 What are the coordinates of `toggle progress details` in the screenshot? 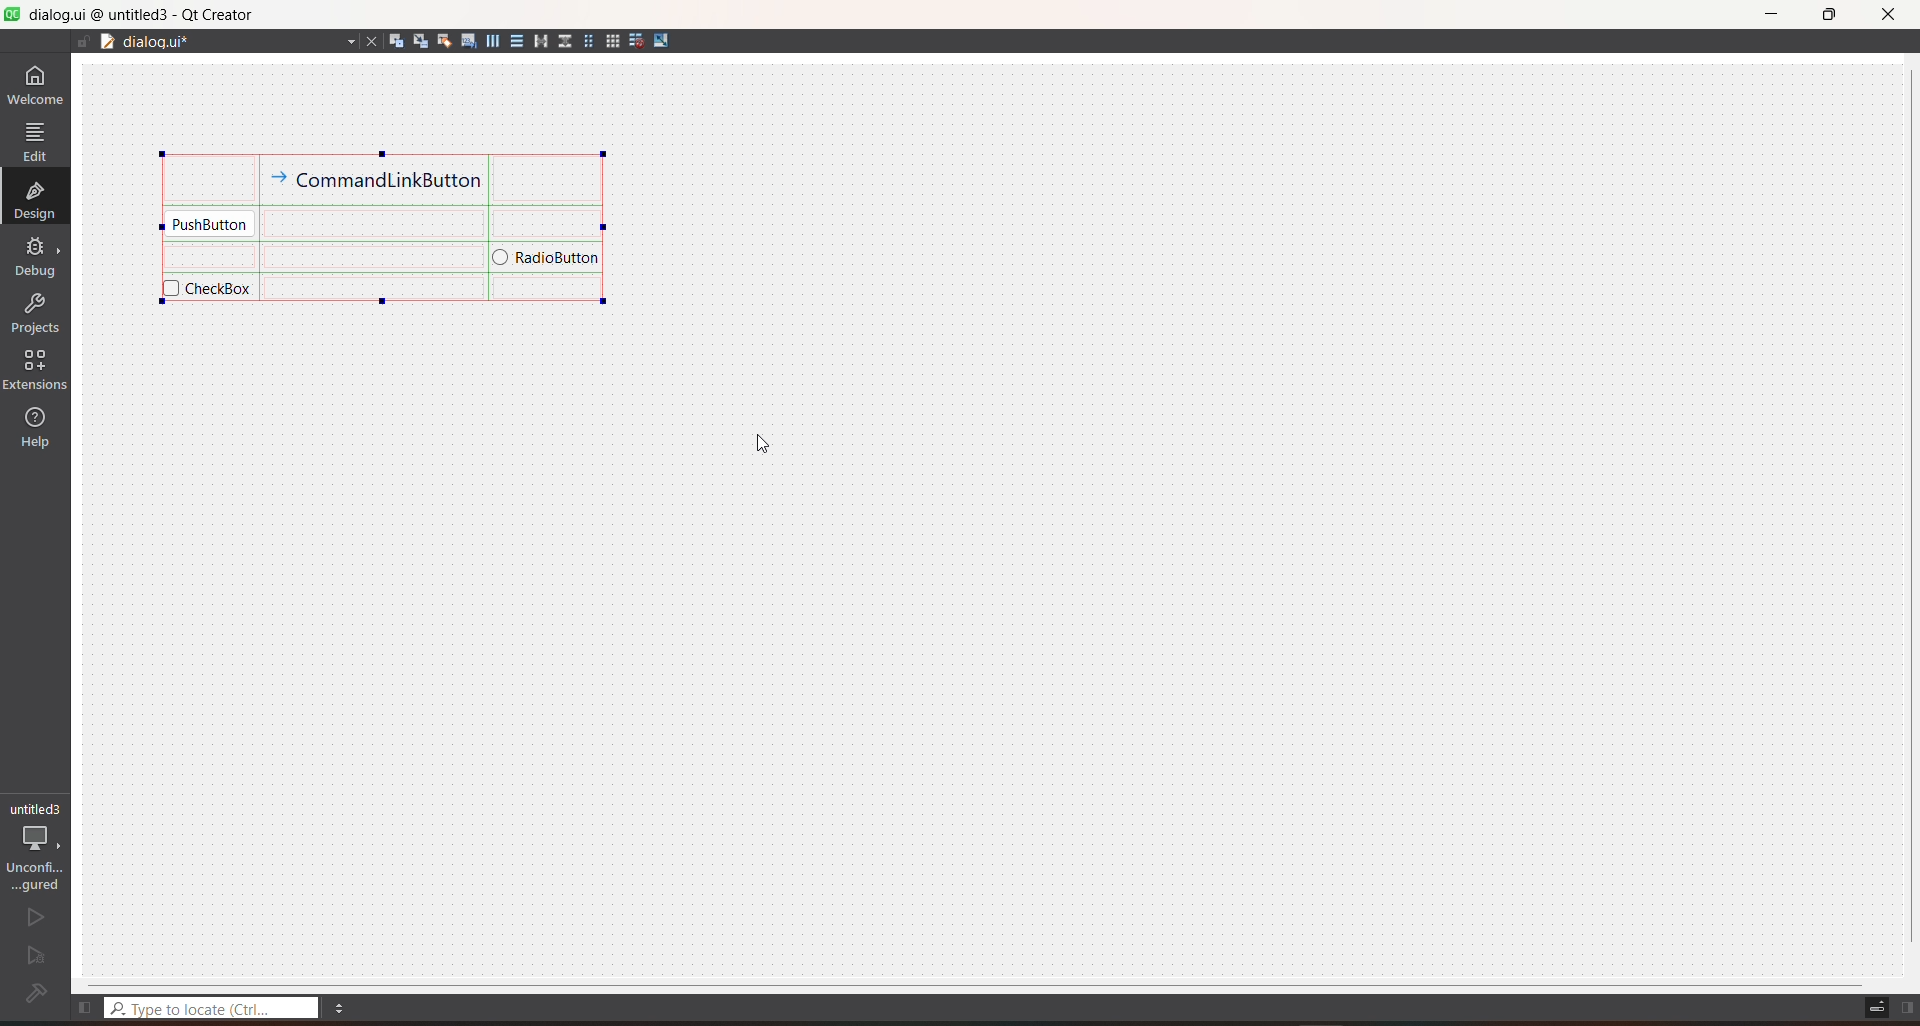 It's located at (1874, 1008).